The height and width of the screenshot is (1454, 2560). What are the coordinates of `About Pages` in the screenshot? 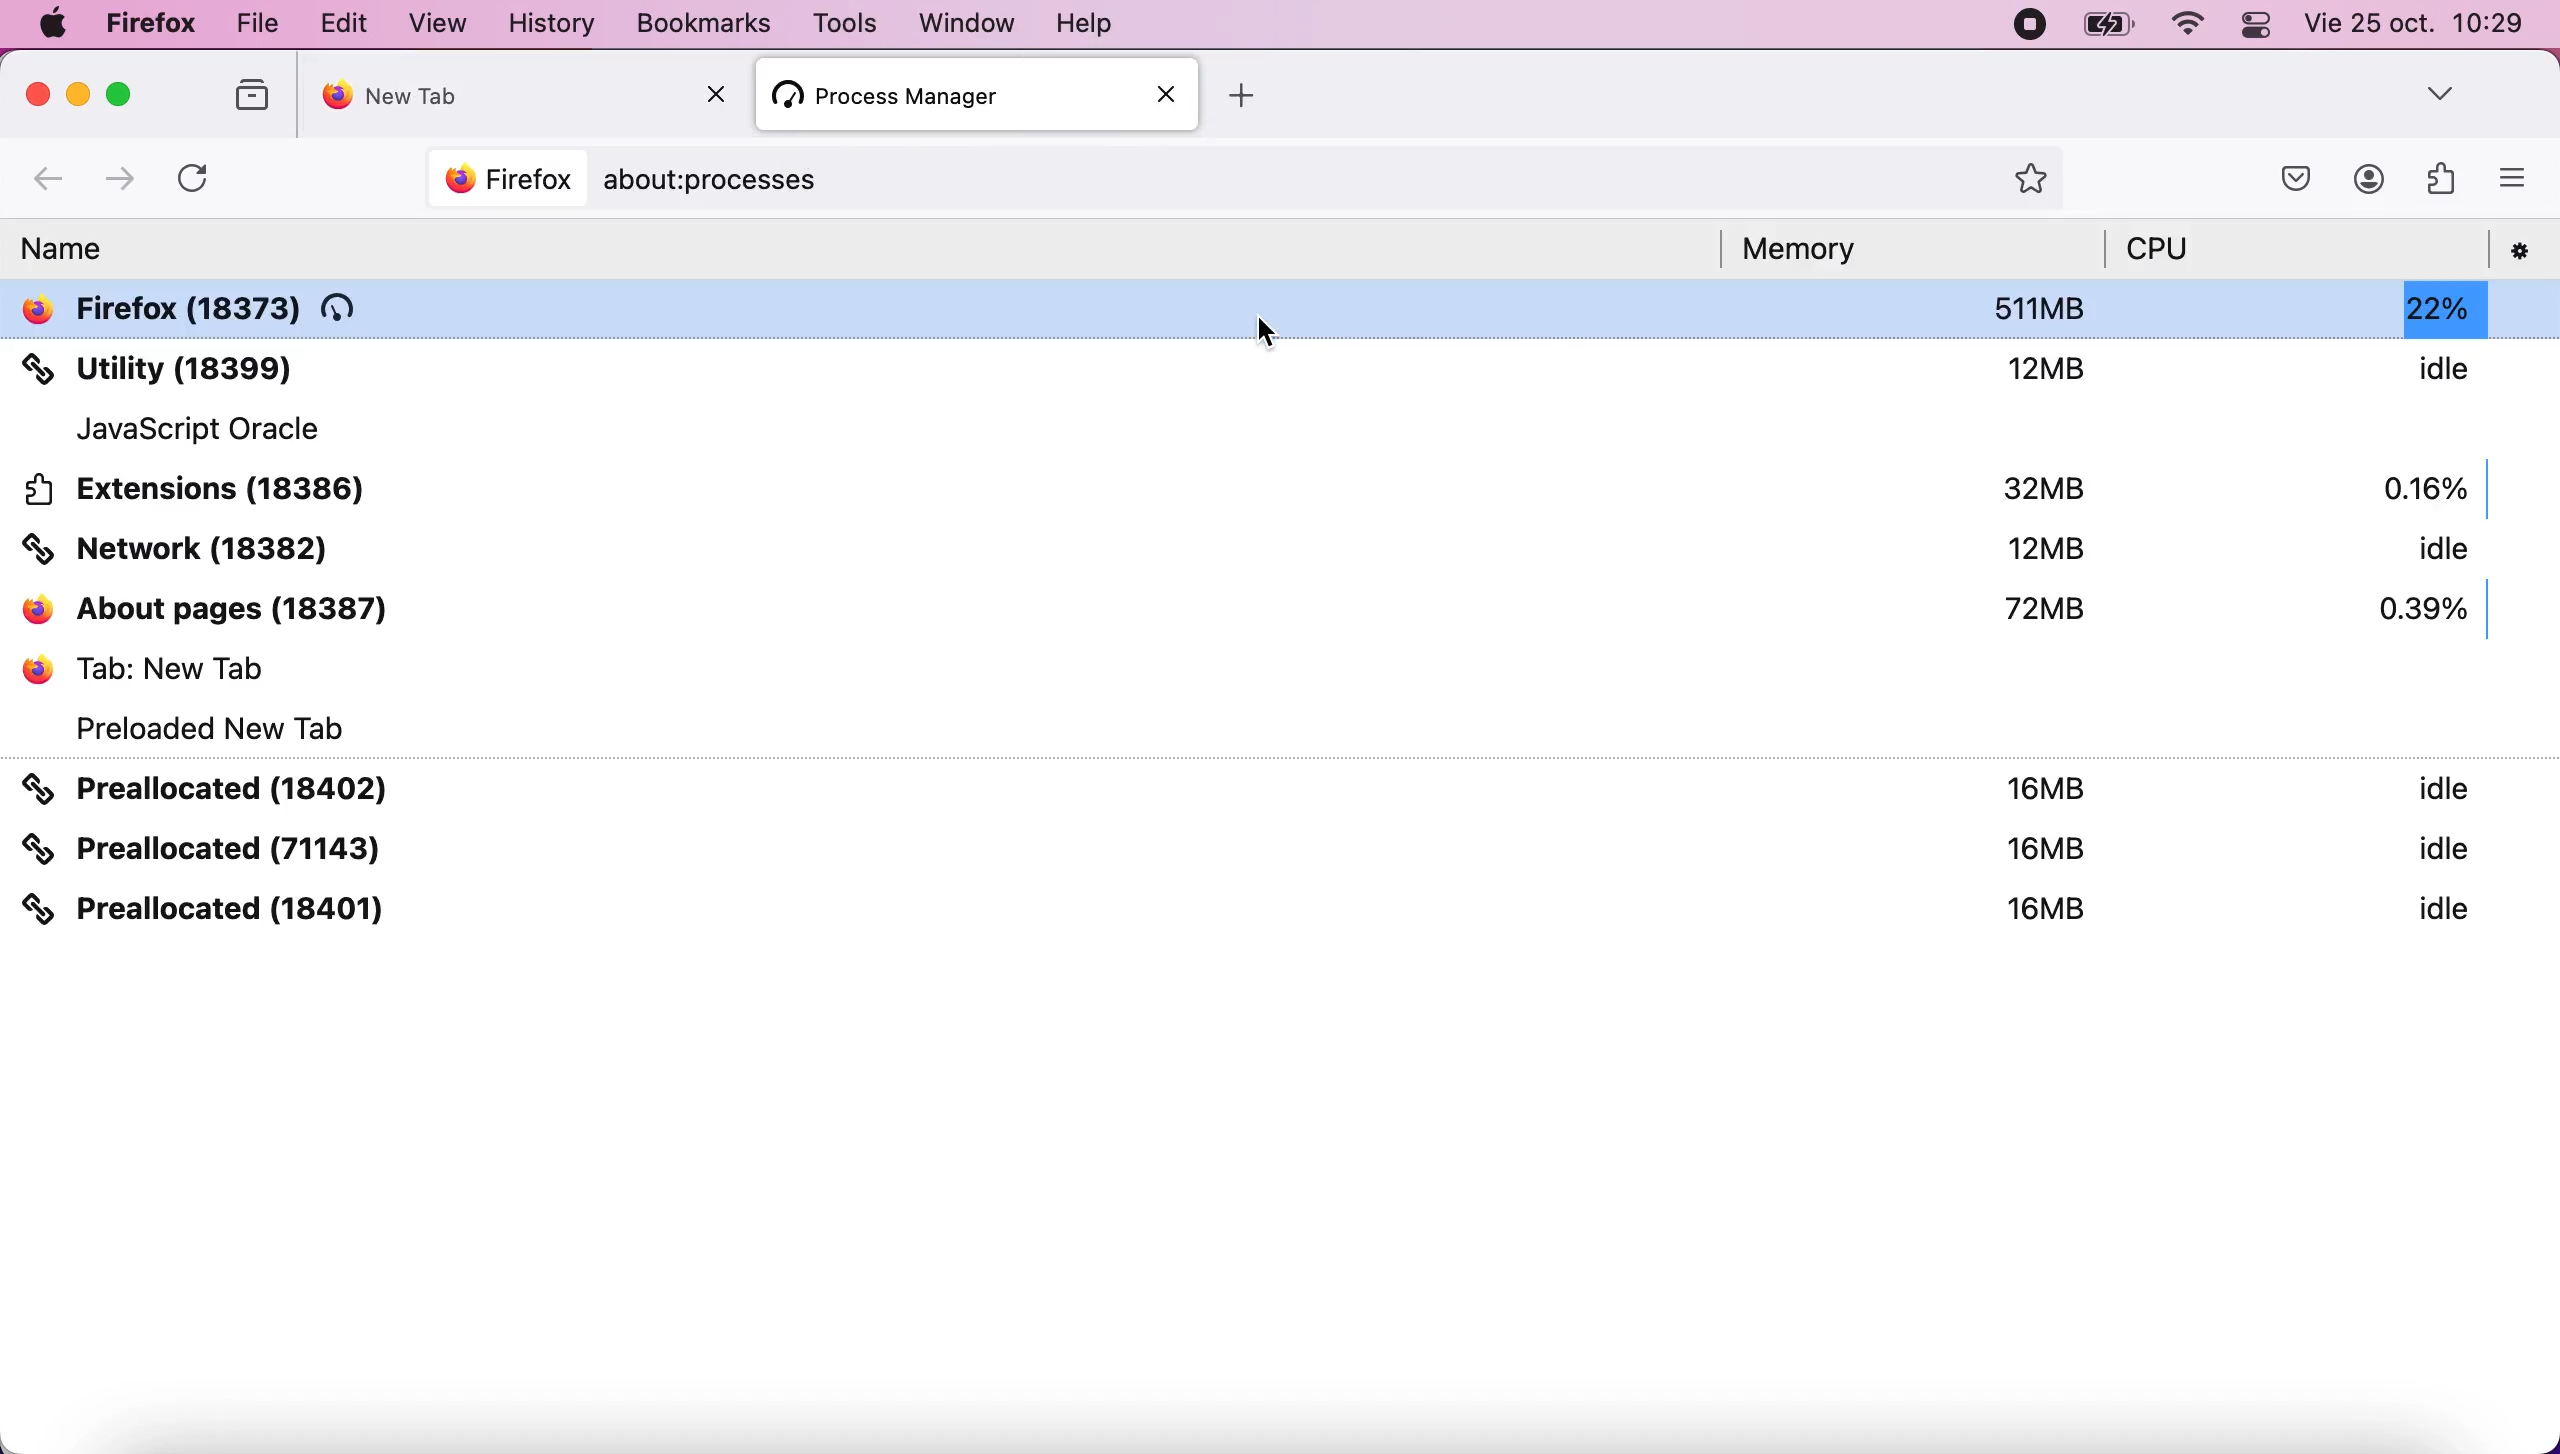 It's located at (1281, 608).